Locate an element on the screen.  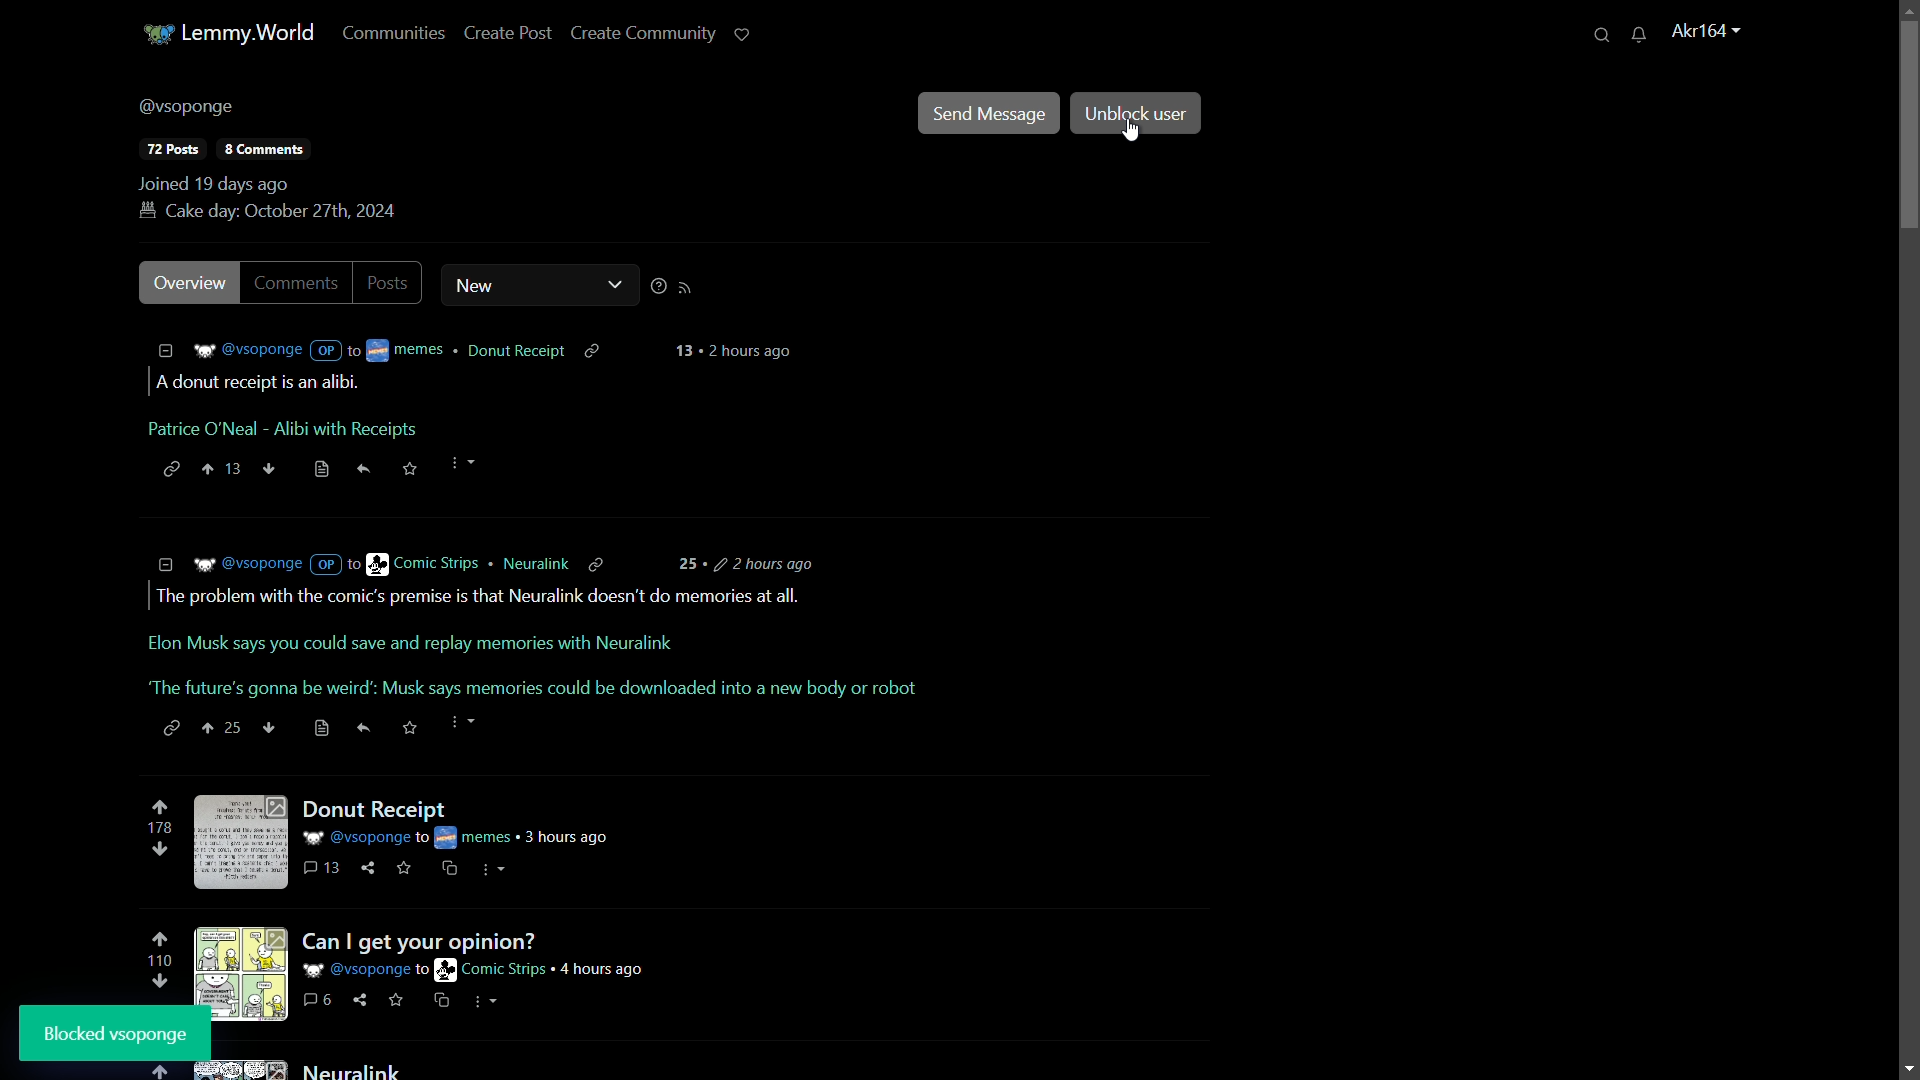
create community is located at coordinates (643, 35).